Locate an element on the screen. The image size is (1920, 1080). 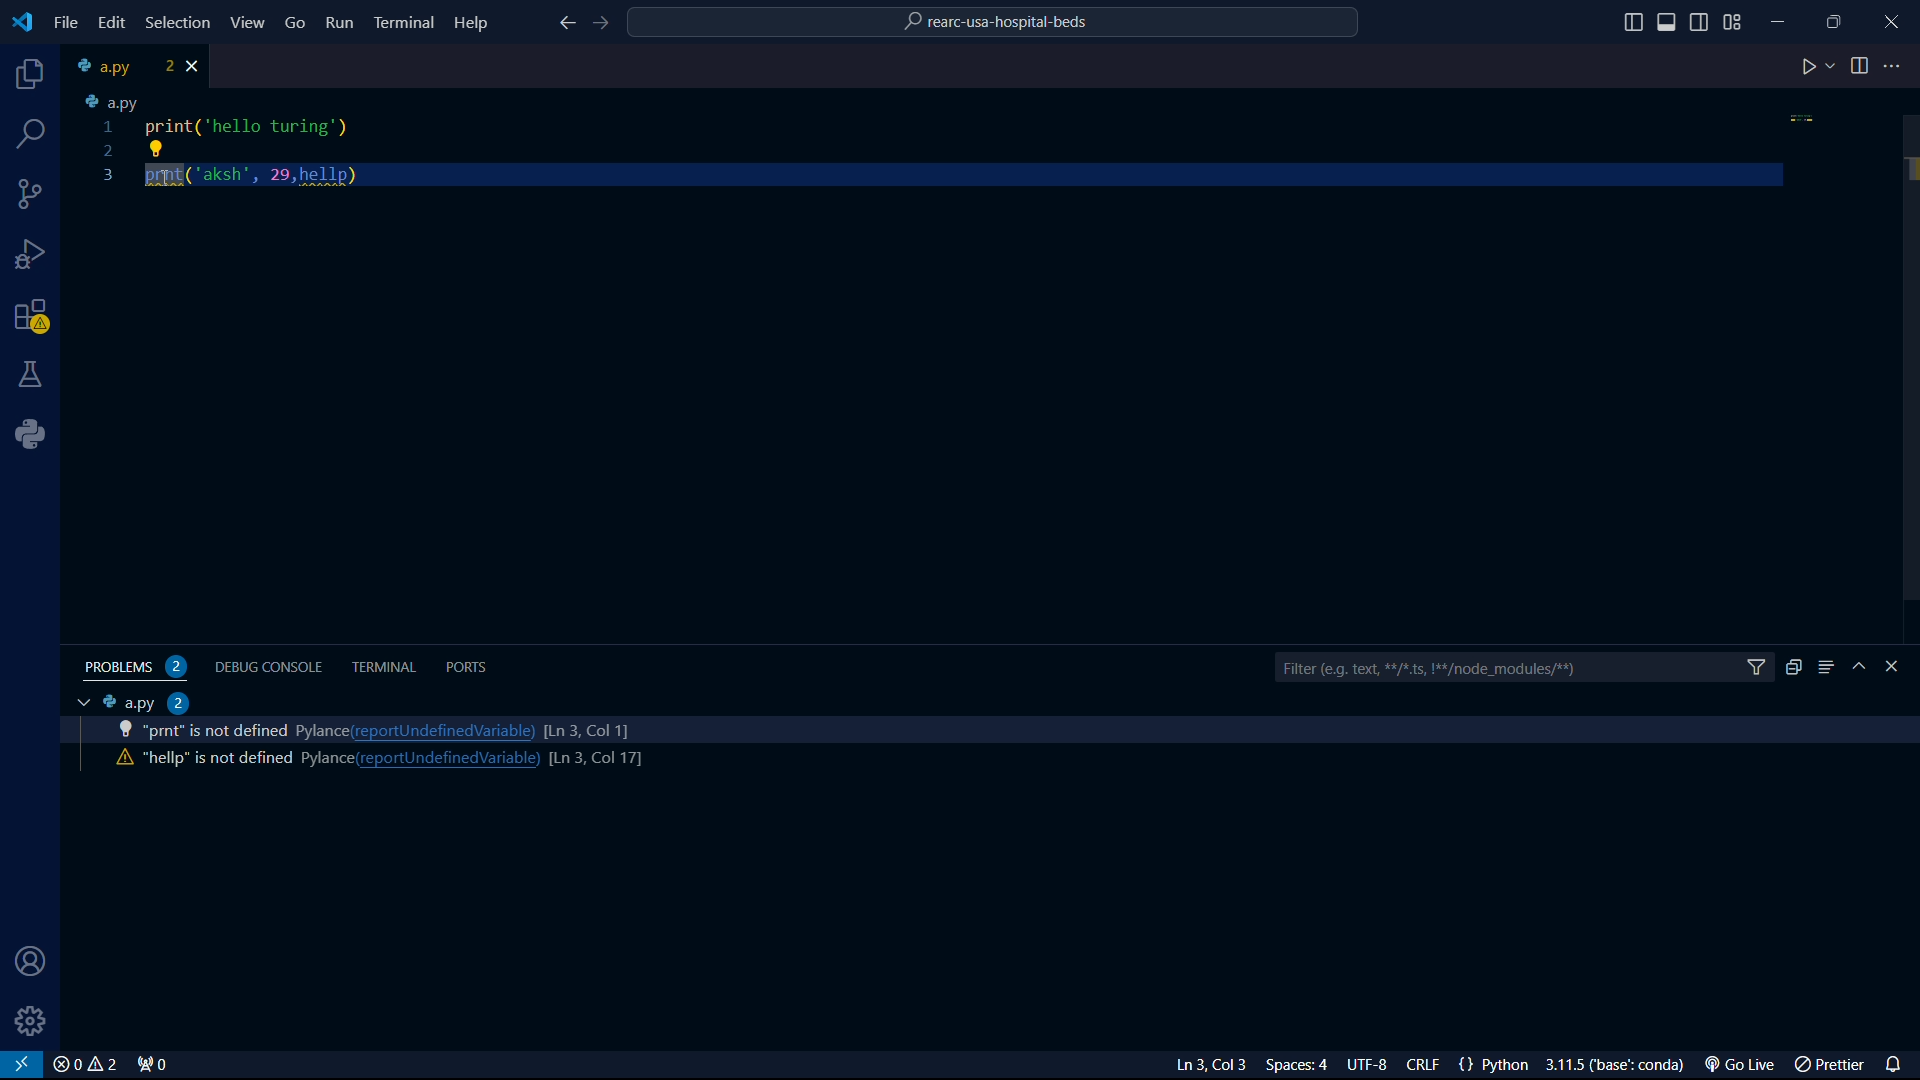
{} Python is located at coordinates (1497, 1065).